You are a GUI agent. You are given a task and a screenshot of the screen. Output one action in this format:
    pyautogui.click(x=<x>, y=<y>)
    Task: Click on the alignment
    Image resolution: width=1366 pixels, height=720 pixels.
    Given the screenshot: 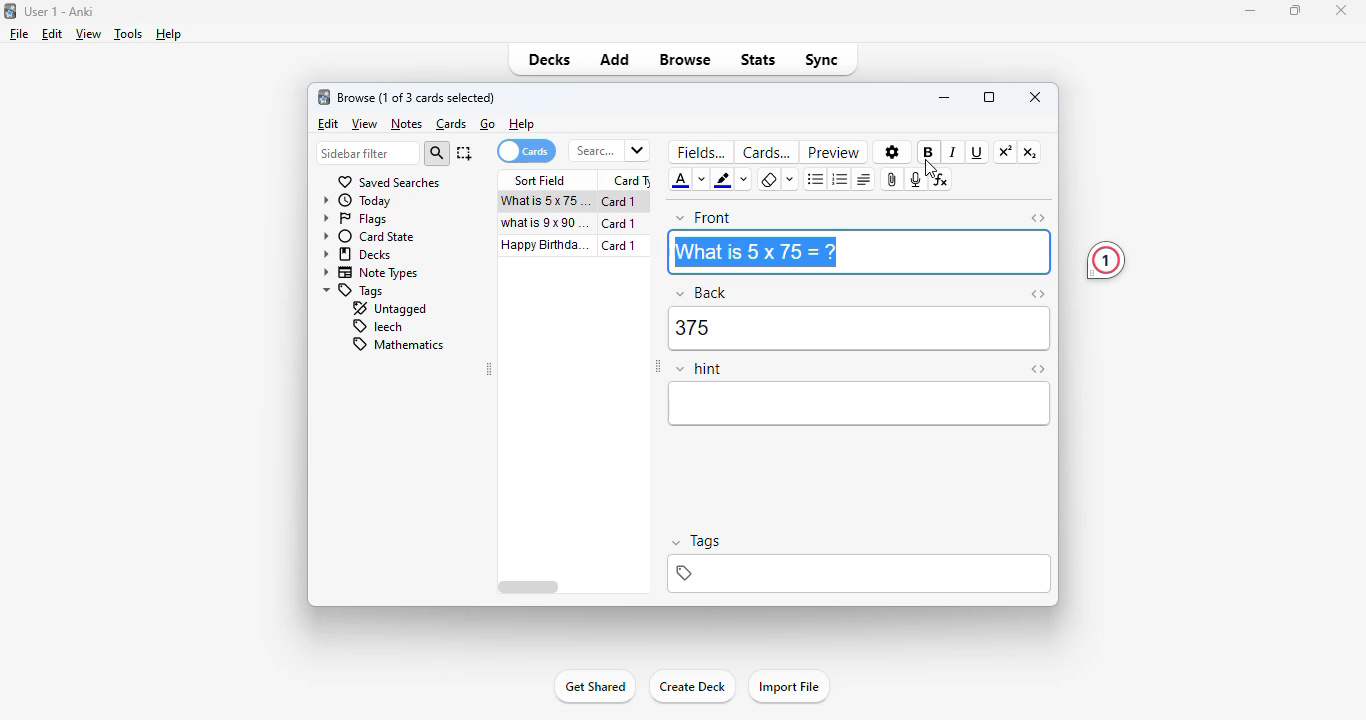 What is the action you would take?
    pyautogui.click(x=864, y=180)
    